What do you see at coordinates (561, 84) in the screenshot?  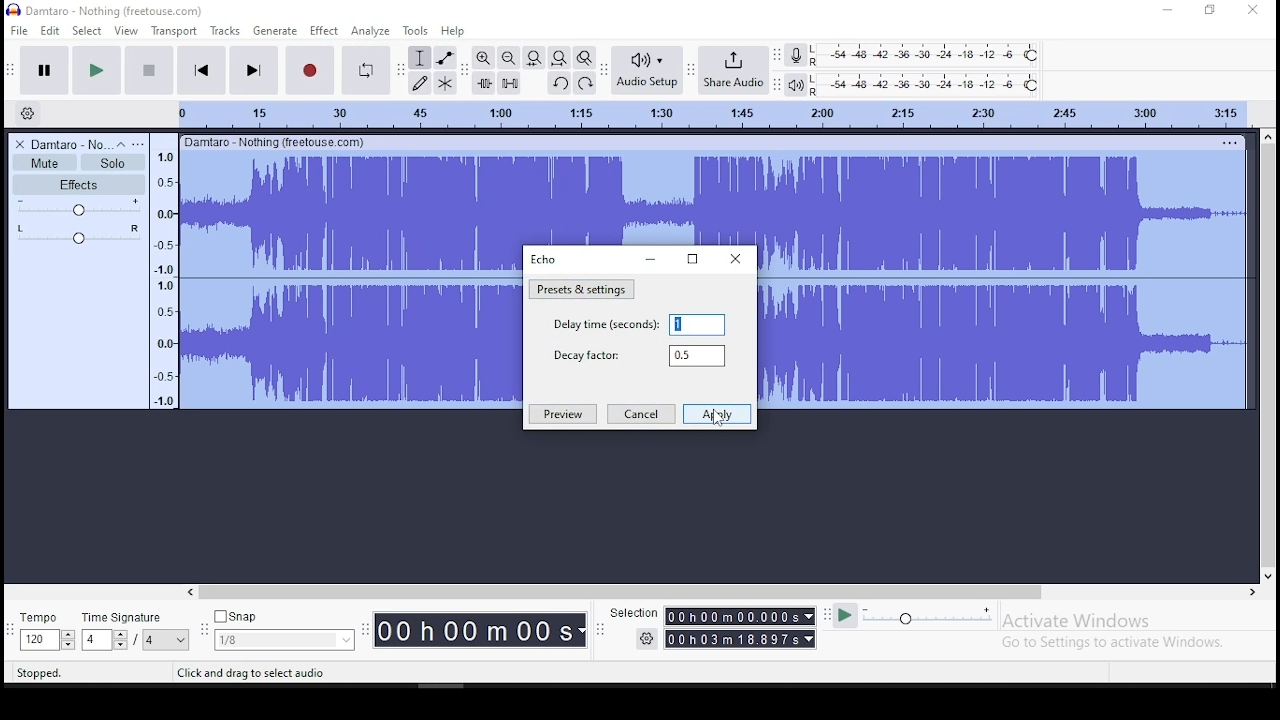 I see `undo` at bounding box center [561, 84].